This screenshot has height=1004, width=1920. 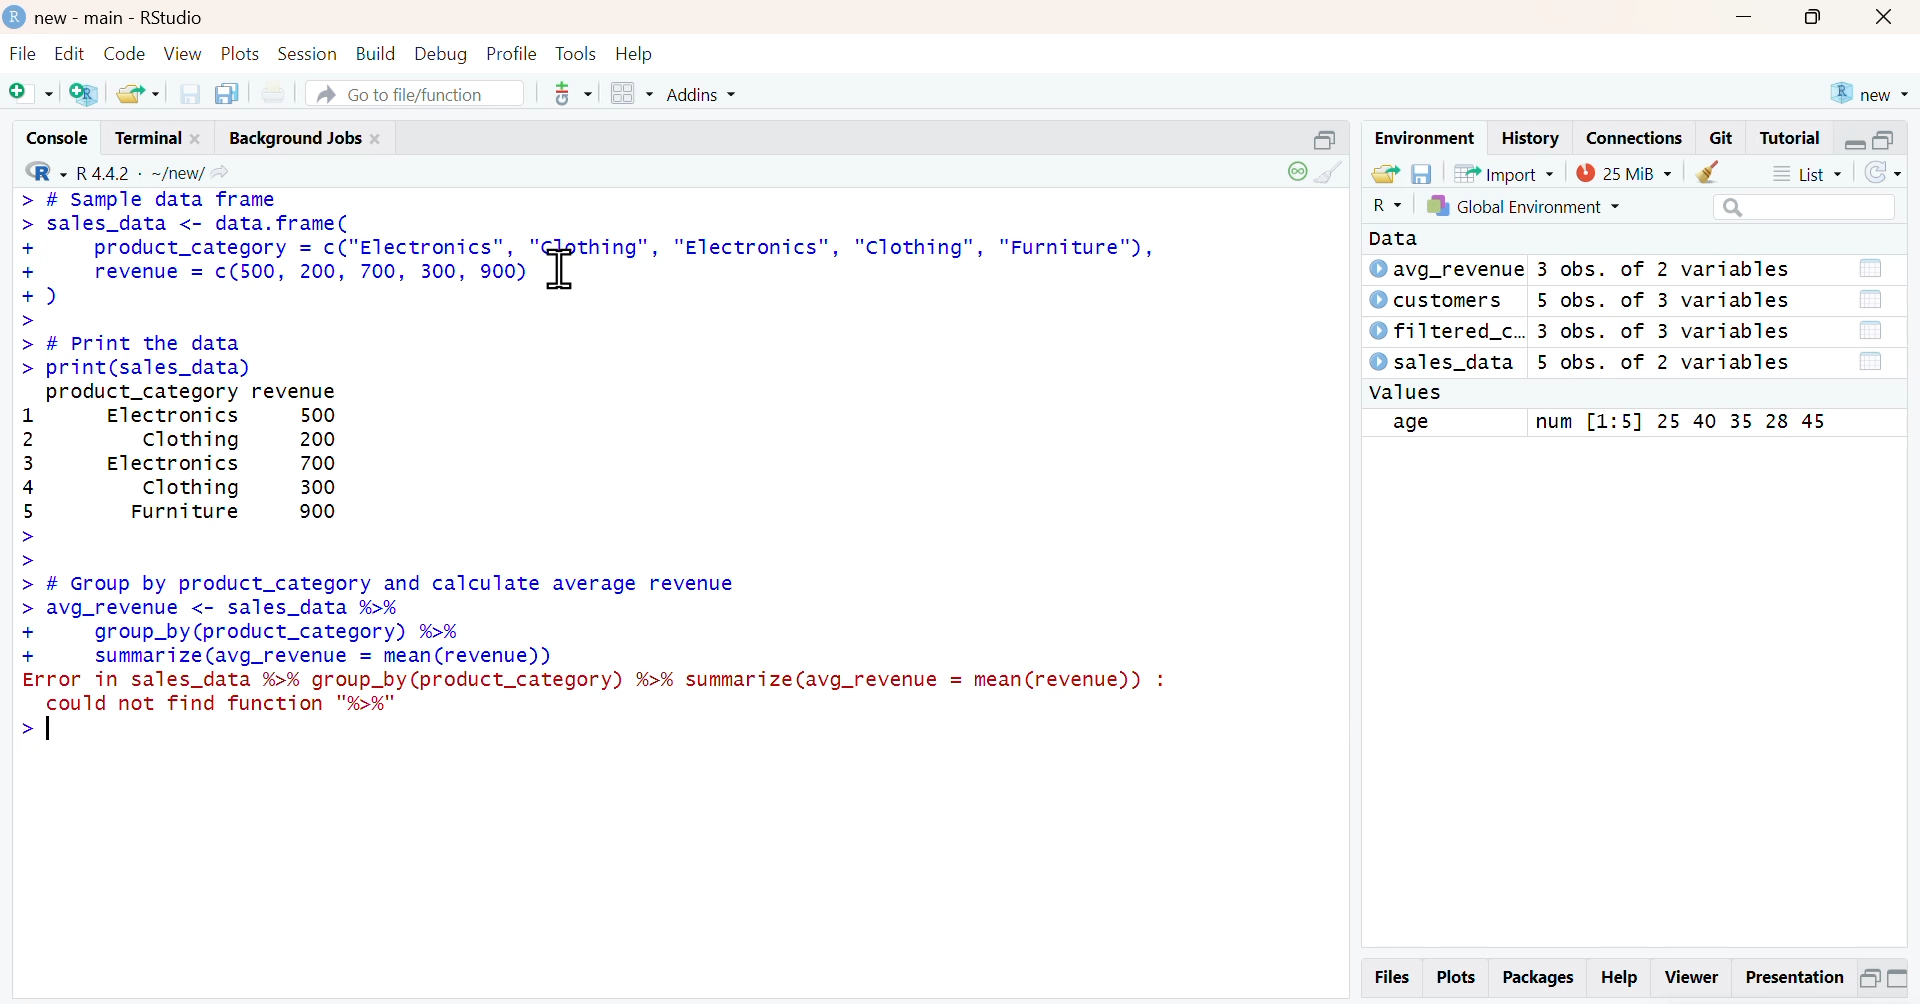 I want to click on values, so click(x=1407, y=393).